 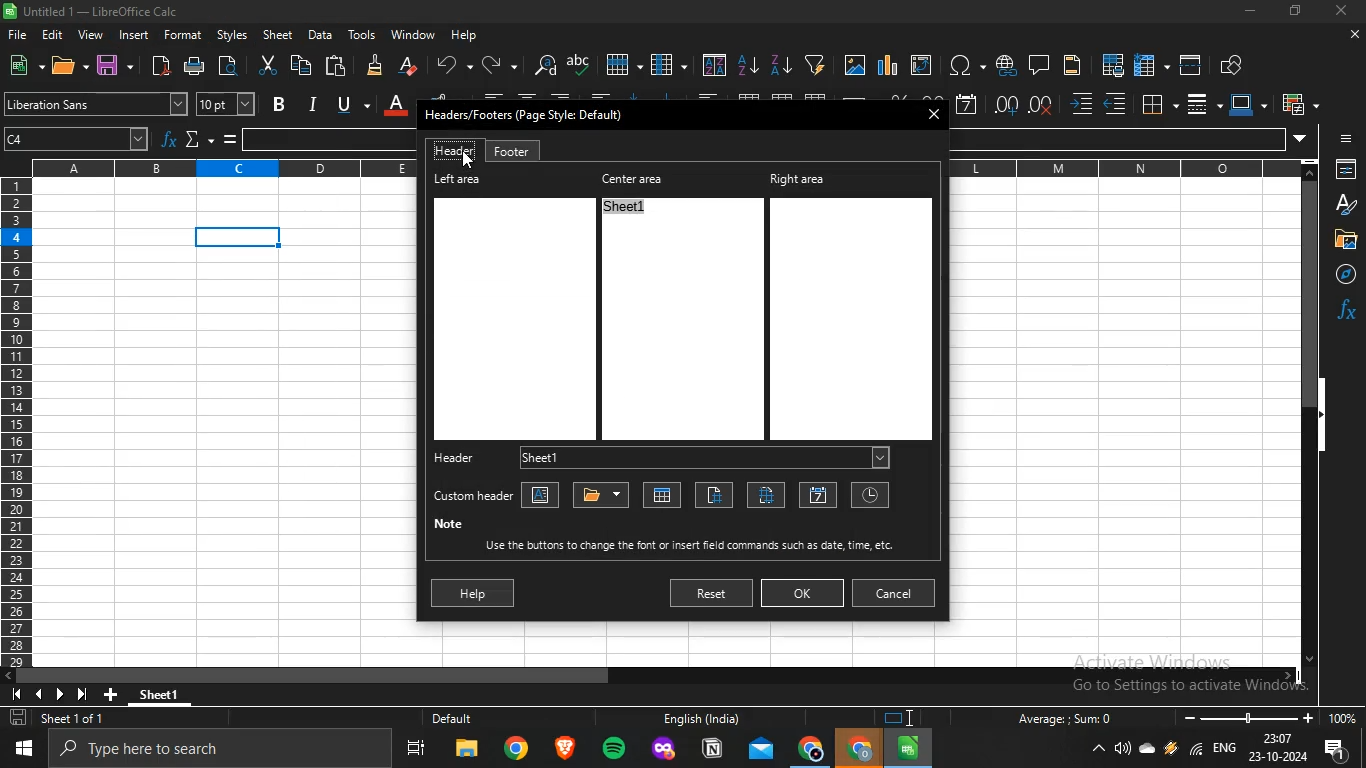 What do you see at coordinates (96, 105) in the screenshot?
I see `font name` at bounding box center [96, 105].